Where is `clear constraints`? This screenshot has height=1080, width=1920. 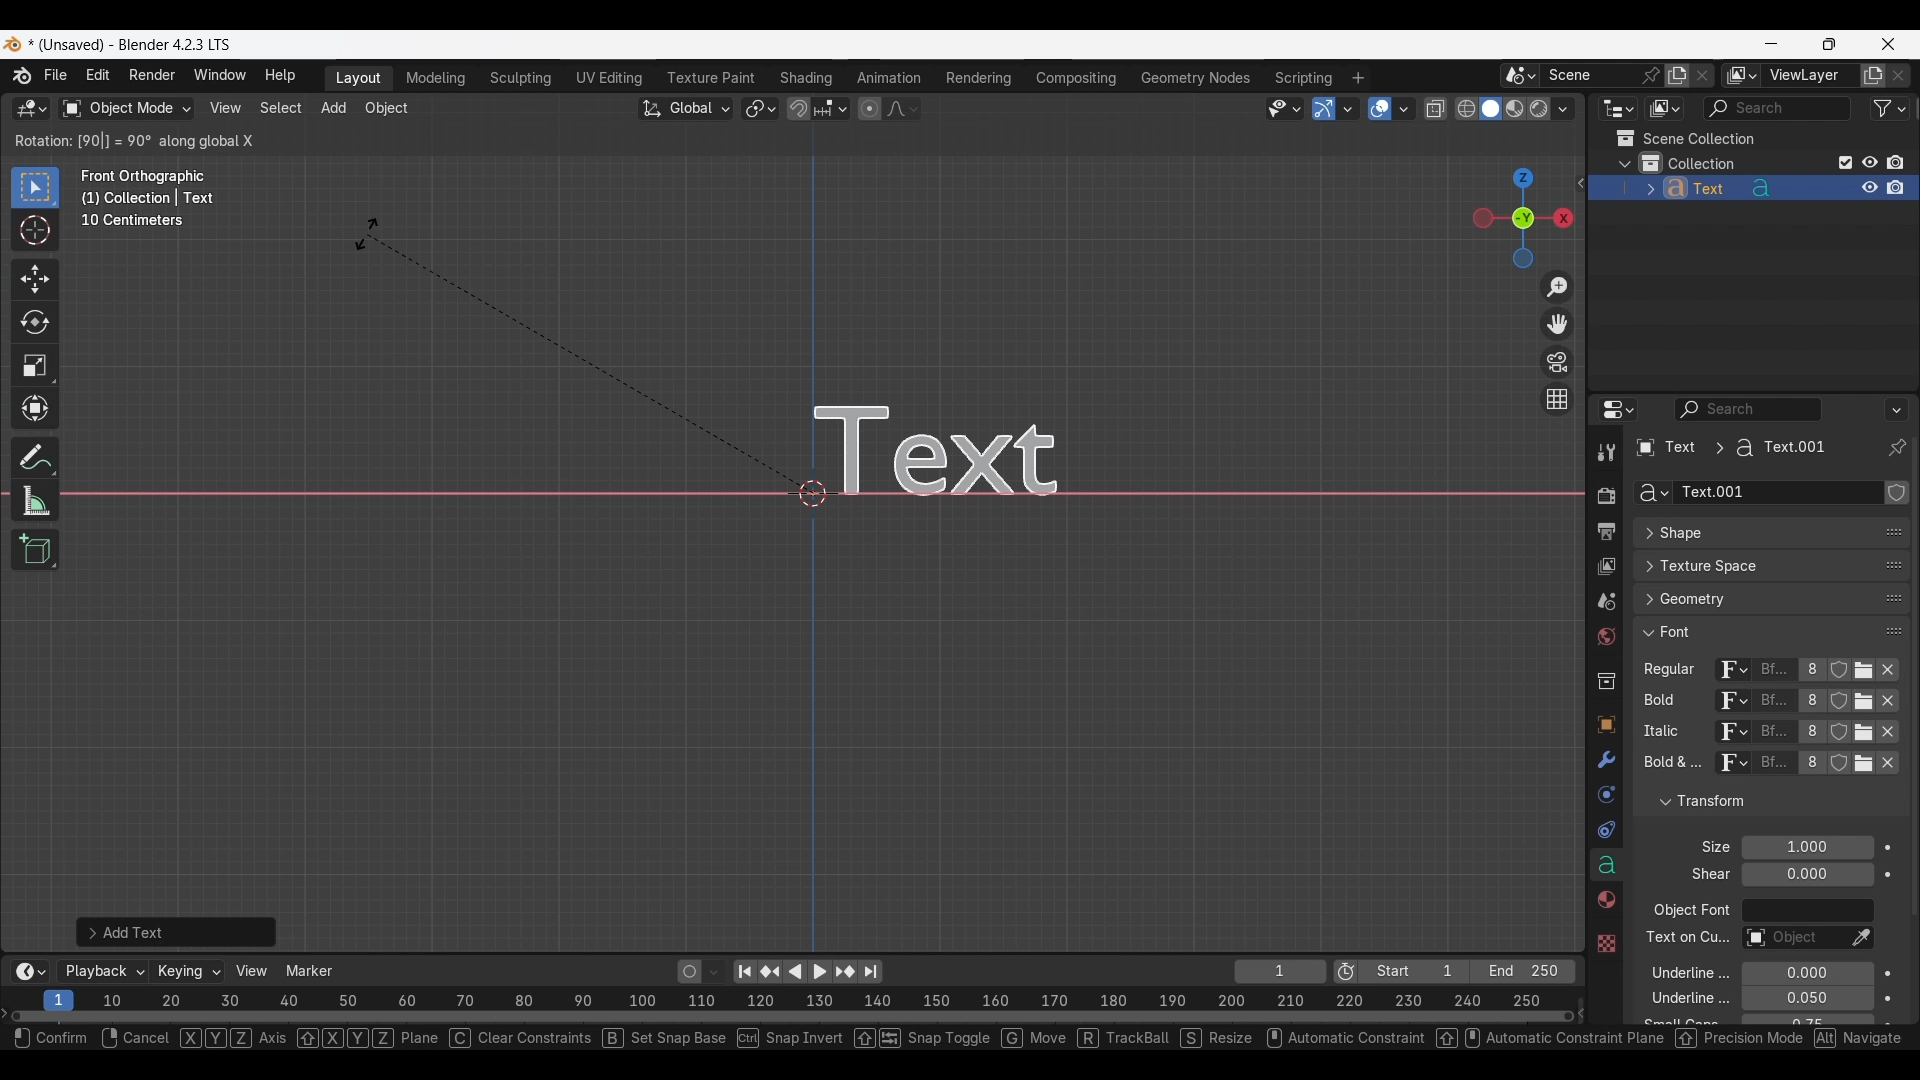
clear constraints is located at coordinates (522, 1040).